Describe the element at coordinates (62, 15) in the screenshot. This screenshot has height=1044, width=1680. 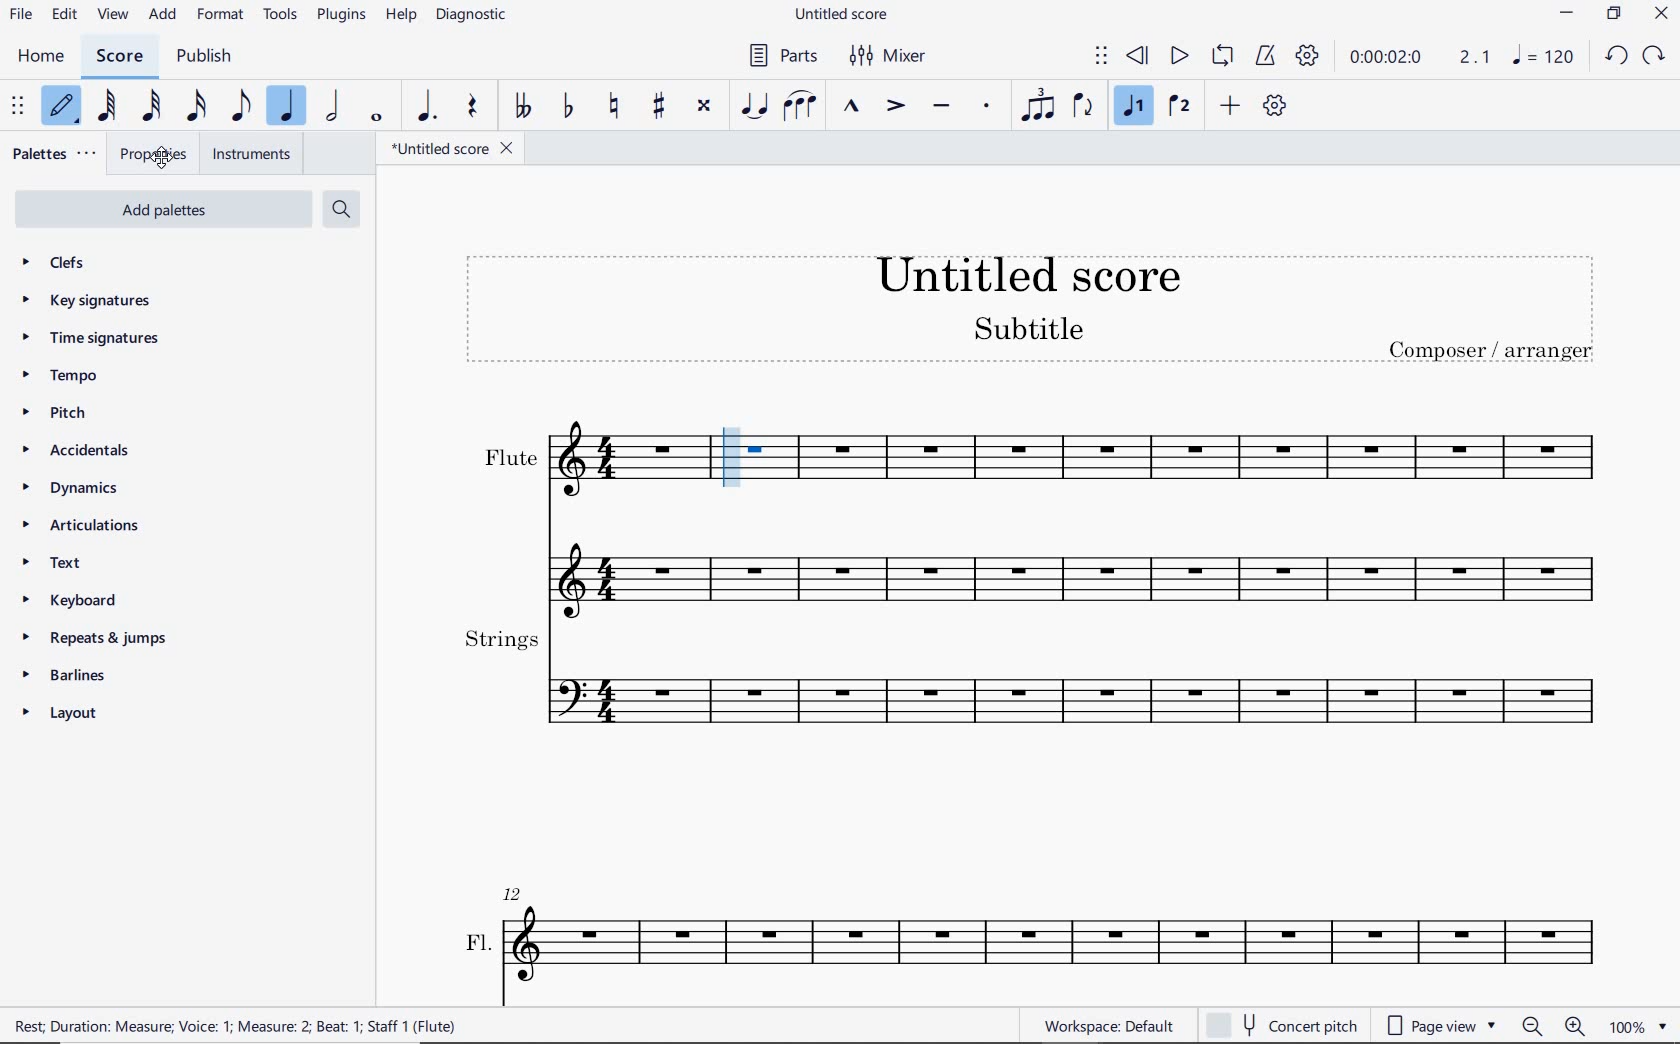
I see `edit` at that location.